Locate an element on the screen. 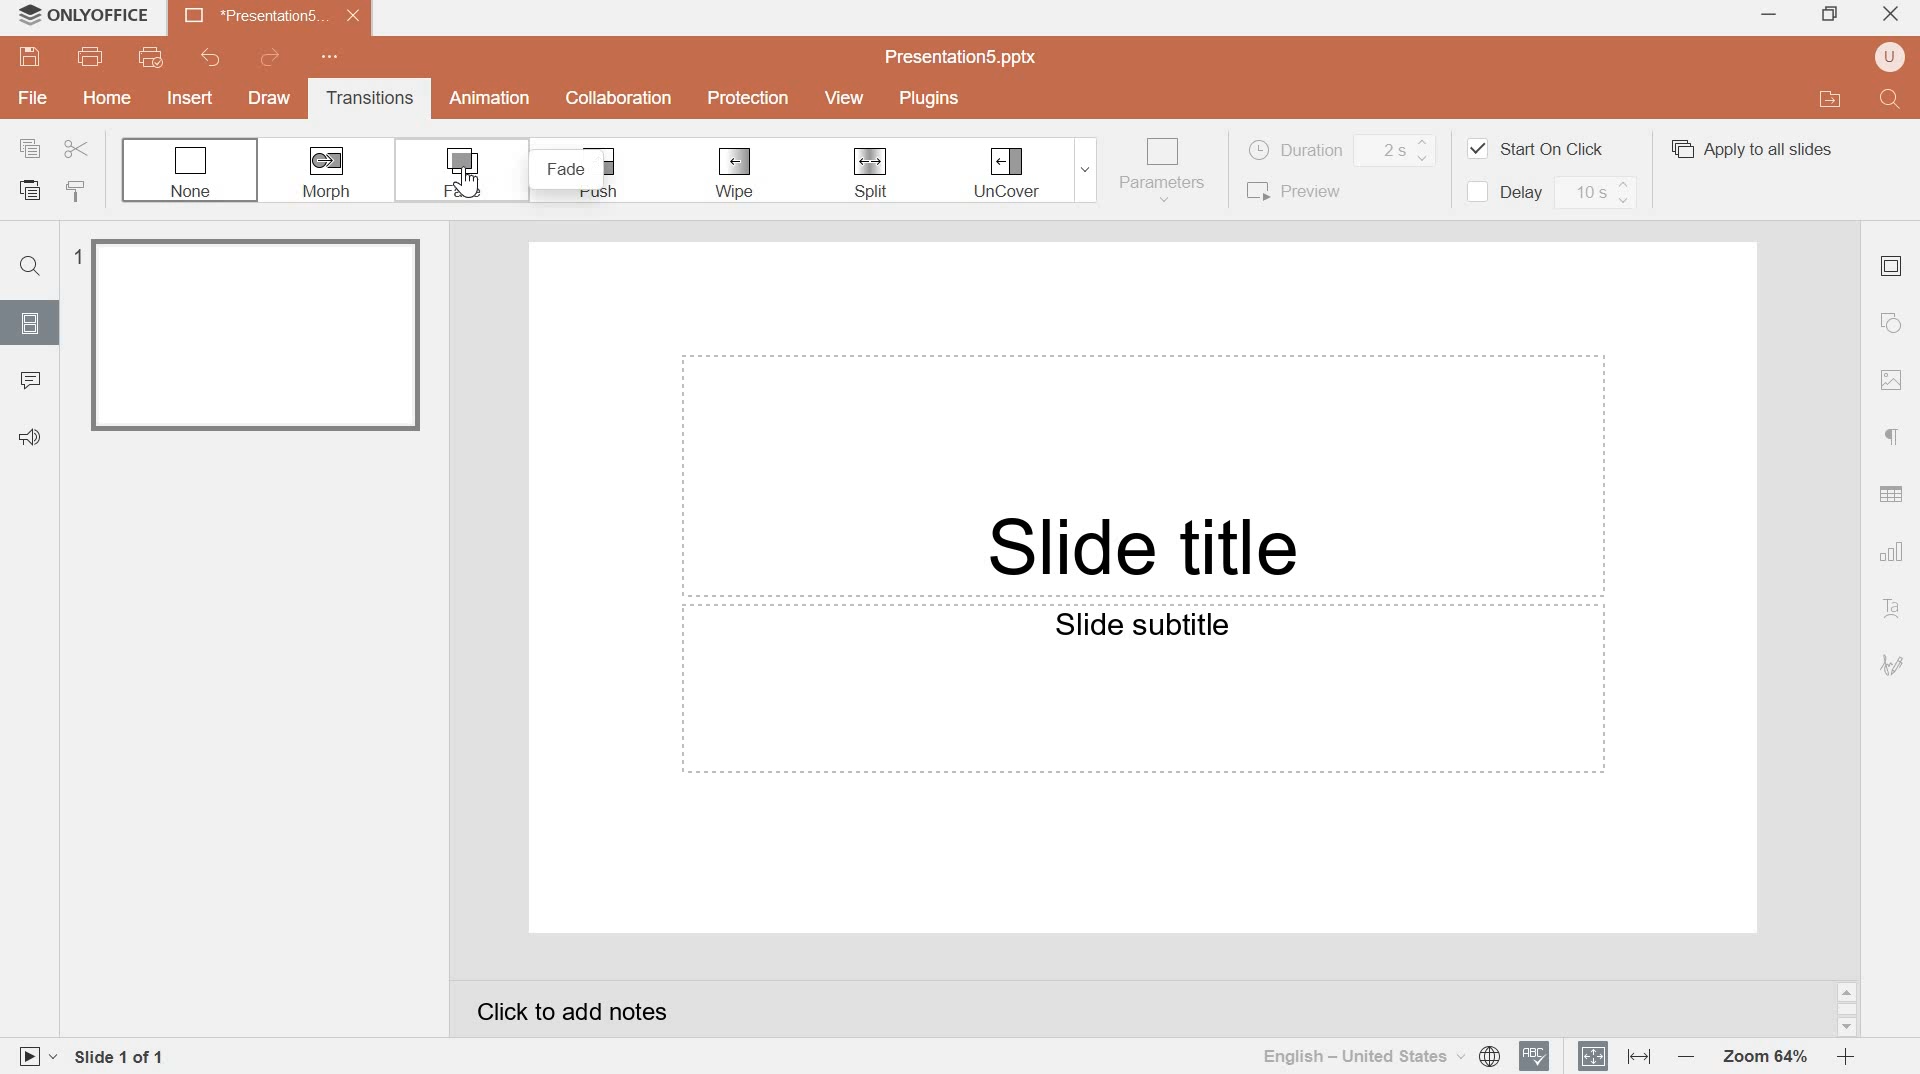 The height and width of the screenshot is (1074, 1920). click to add notes is located at coordinates (574, 1012).